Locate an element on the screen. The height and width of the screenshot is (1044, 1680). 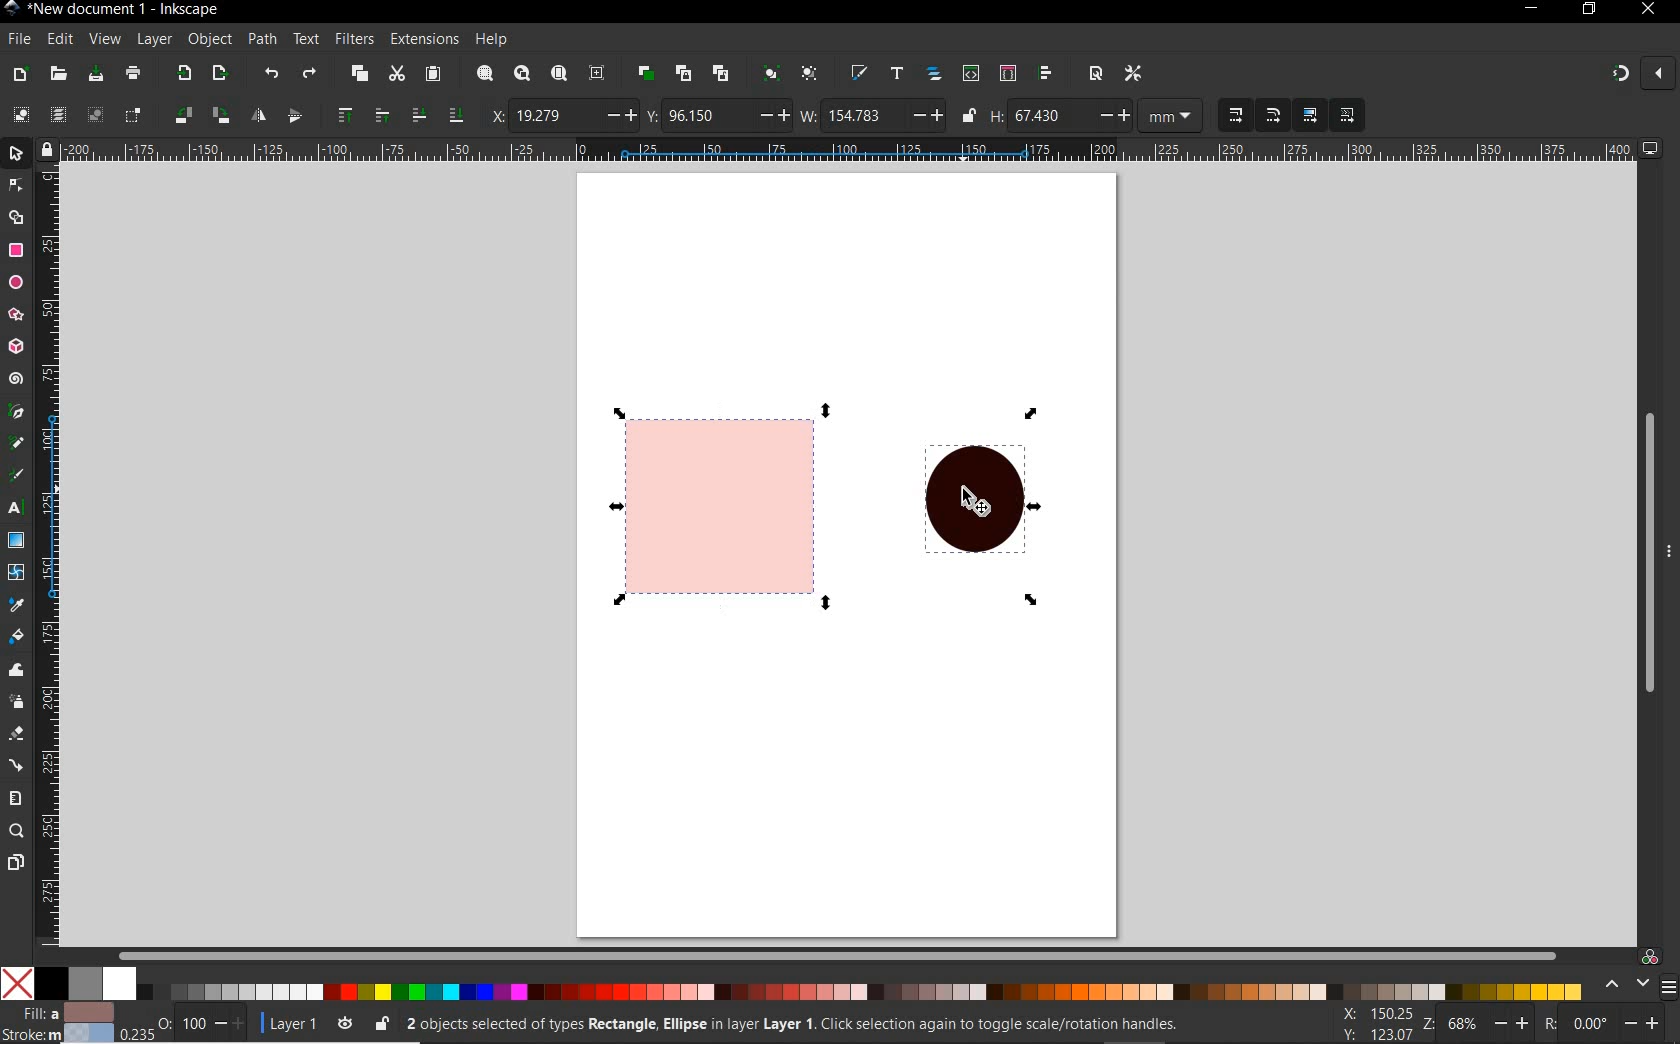
open preferances is located at coordinates (1133, 74).